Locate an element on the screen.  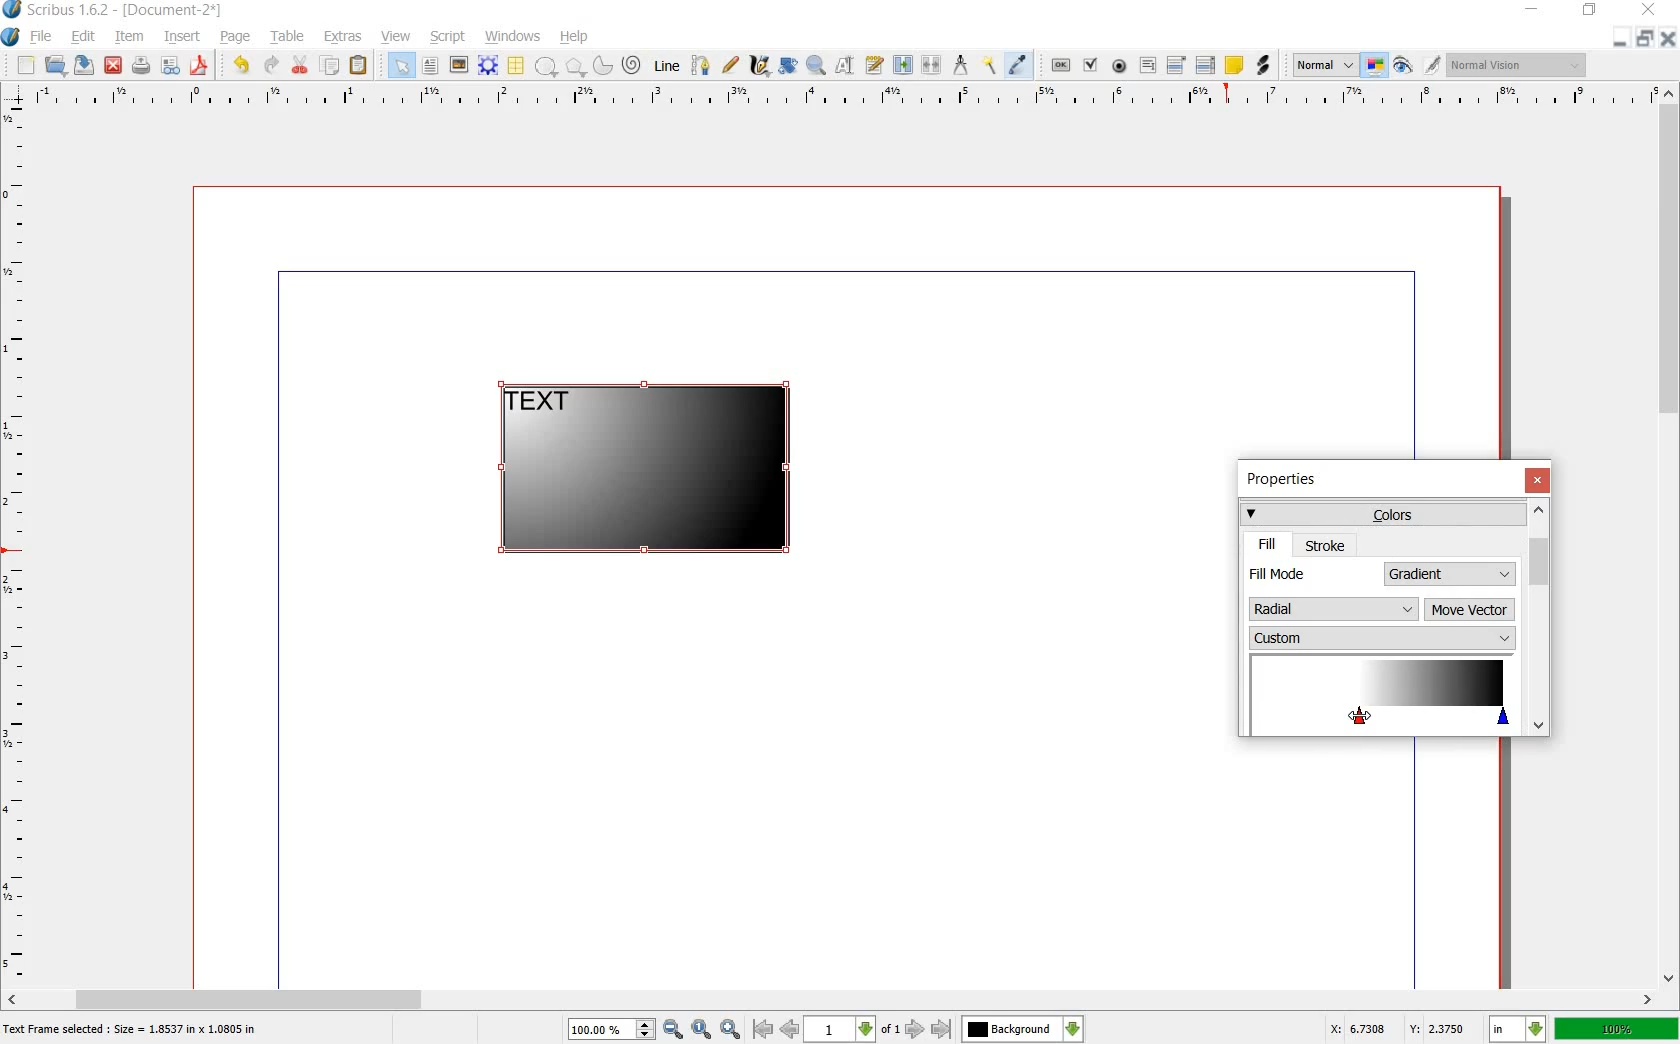
script is located at coordinates (449, 37).